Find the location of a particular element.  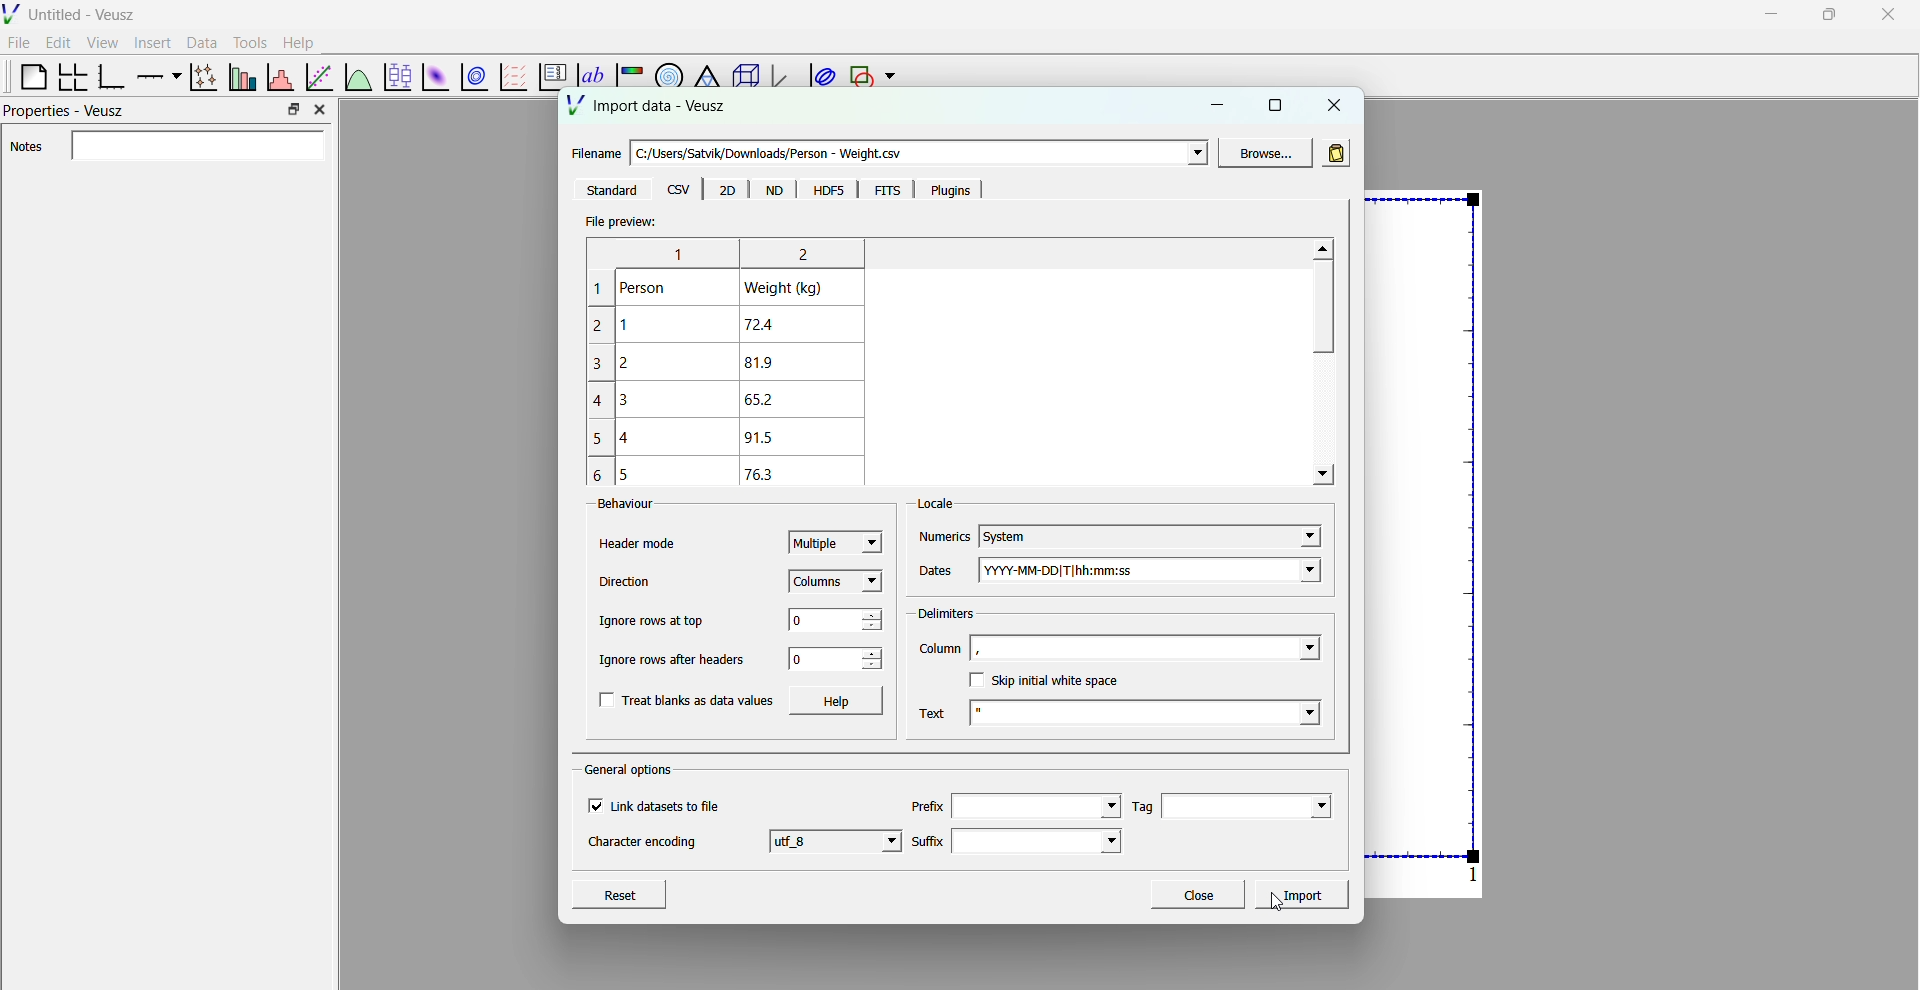

0 is located at coordinates (809, 620).